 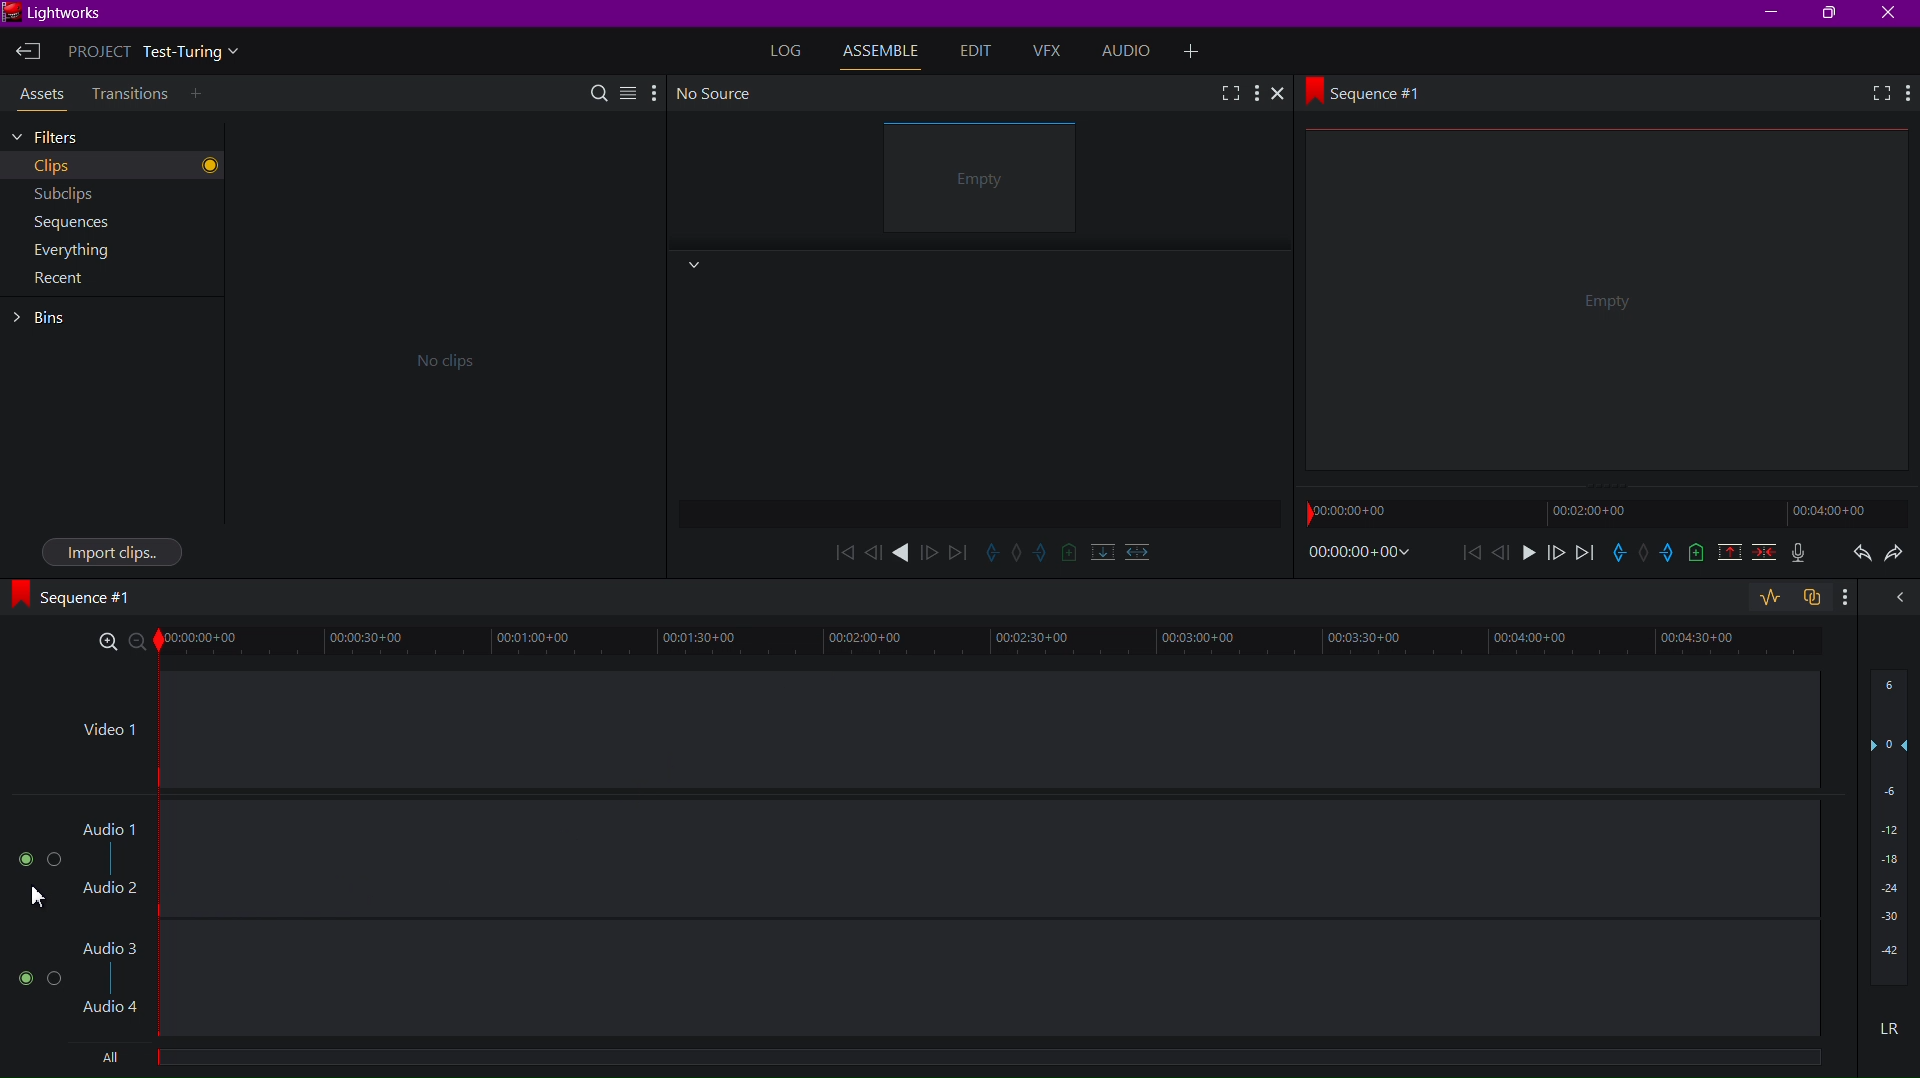 I want to click on Recent, so click(x=60, y=284).